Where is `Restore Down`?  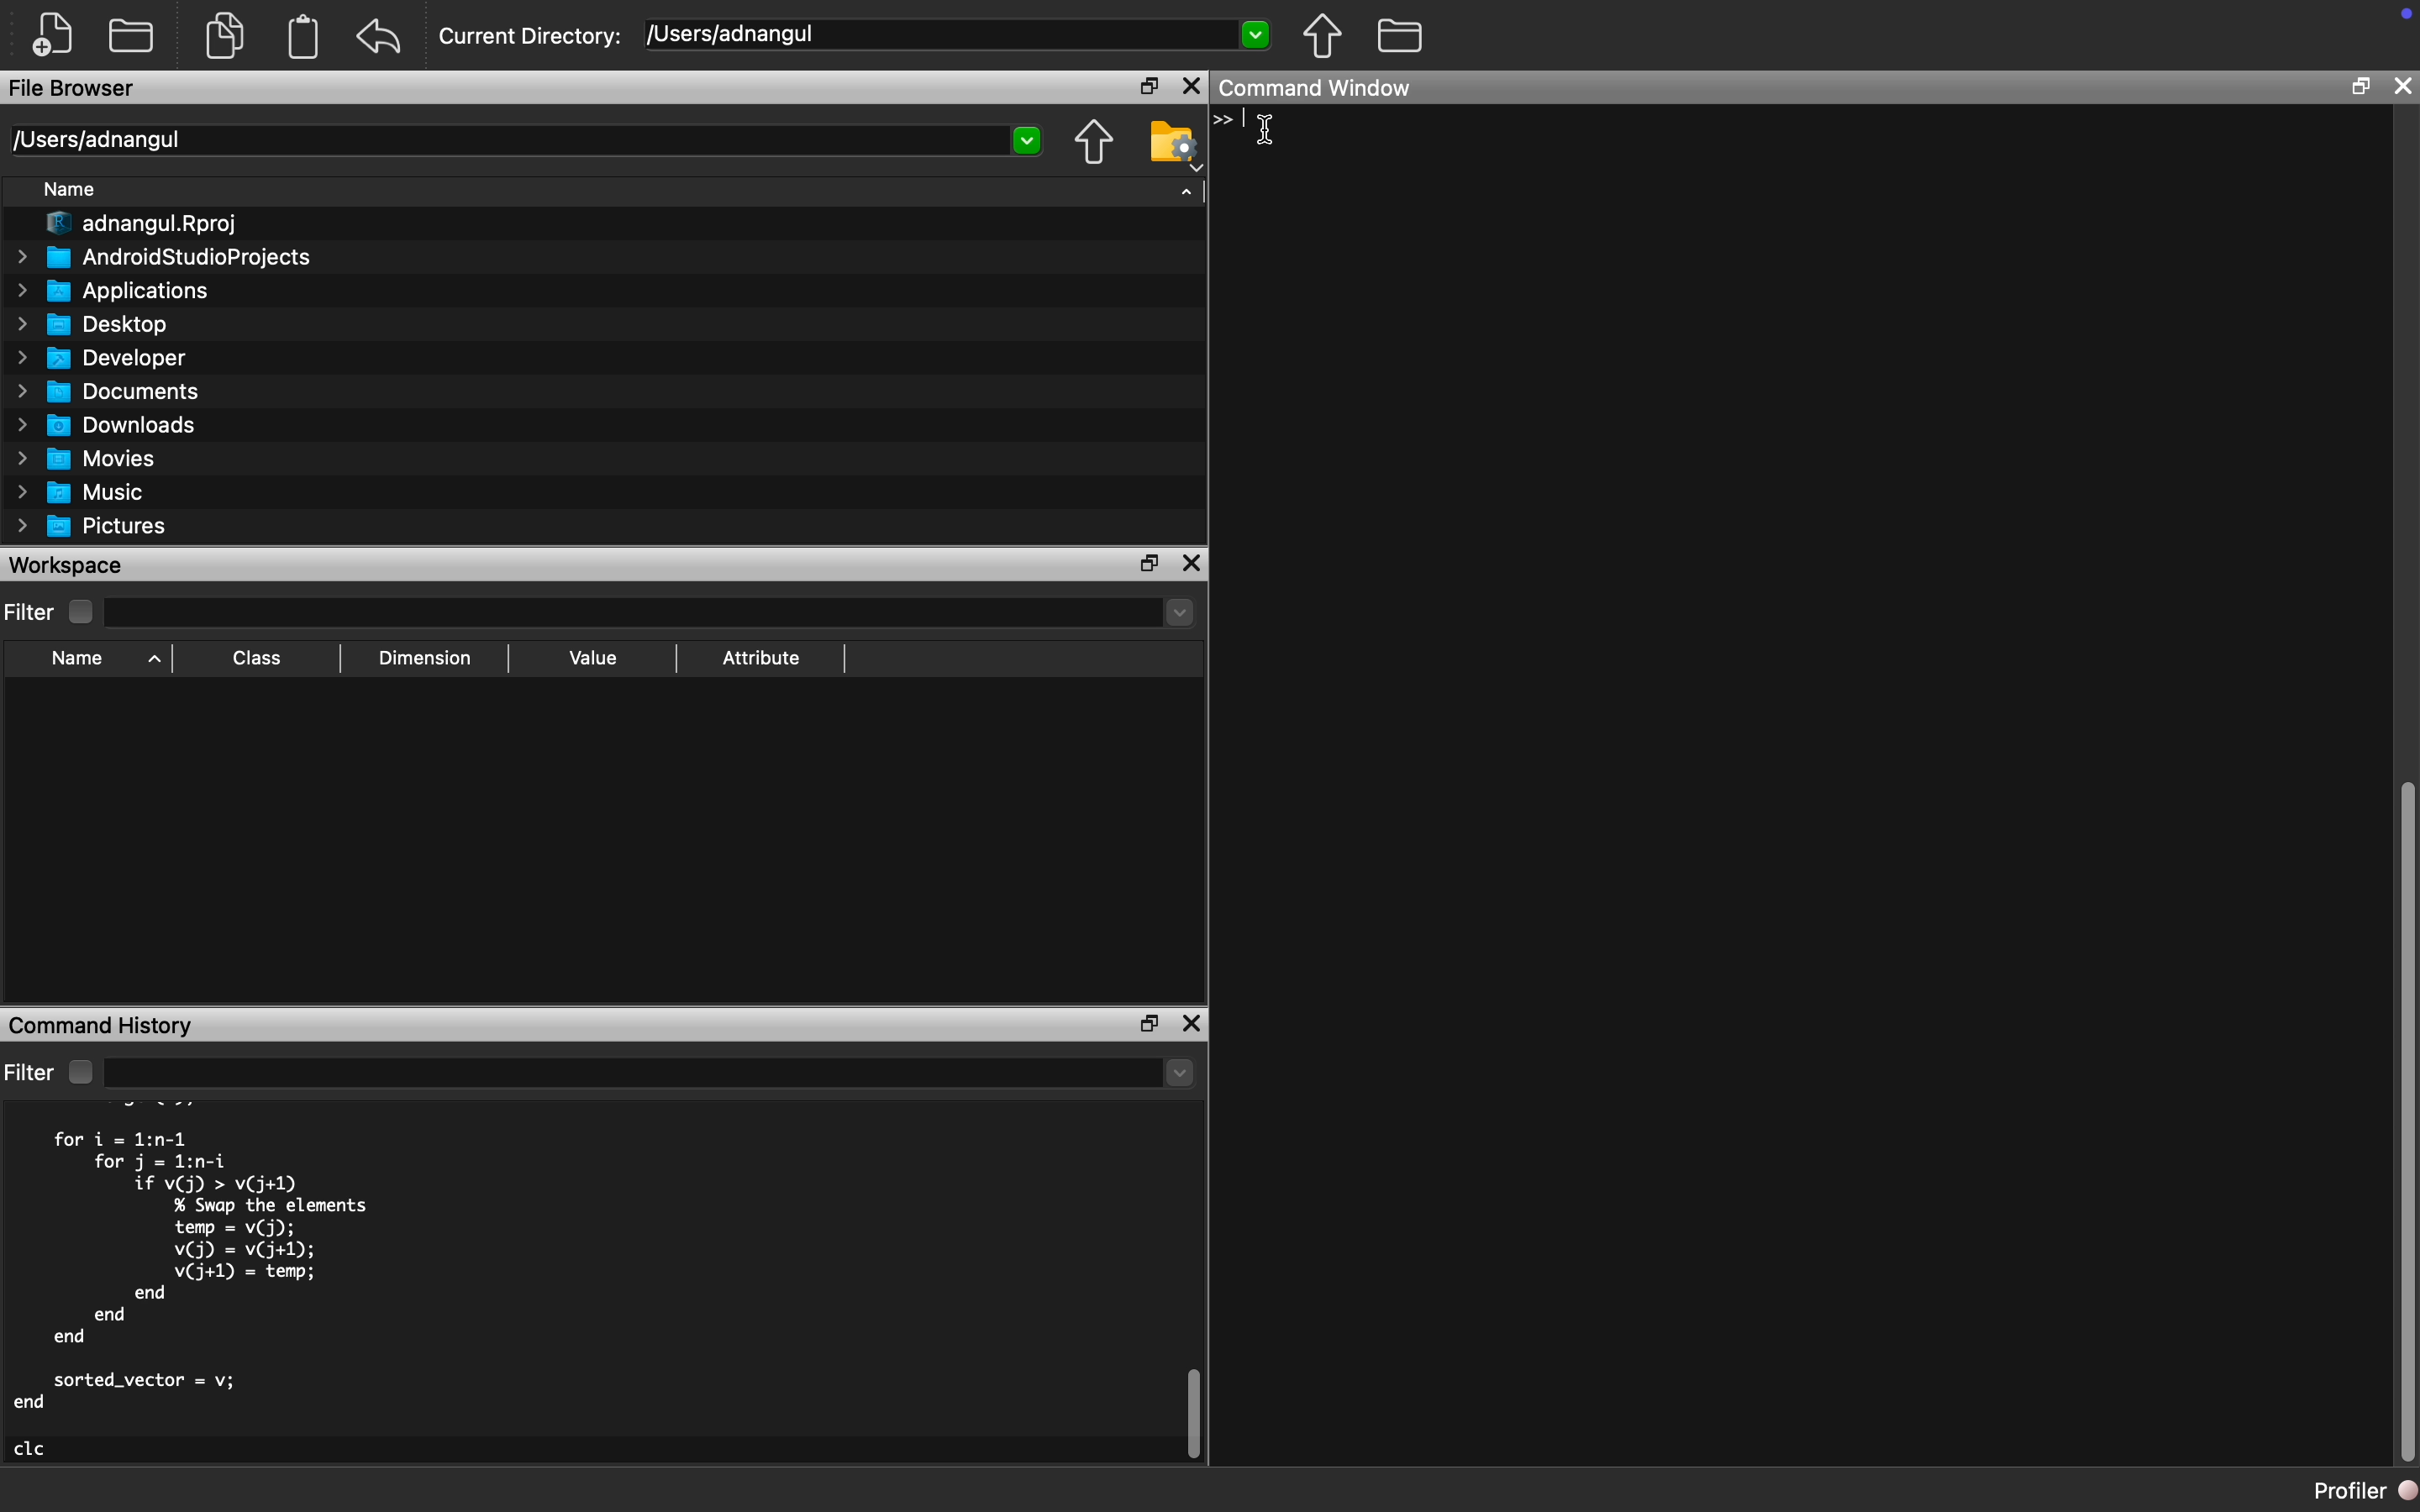
Restore Down is located at coordinates (1149, 1025).